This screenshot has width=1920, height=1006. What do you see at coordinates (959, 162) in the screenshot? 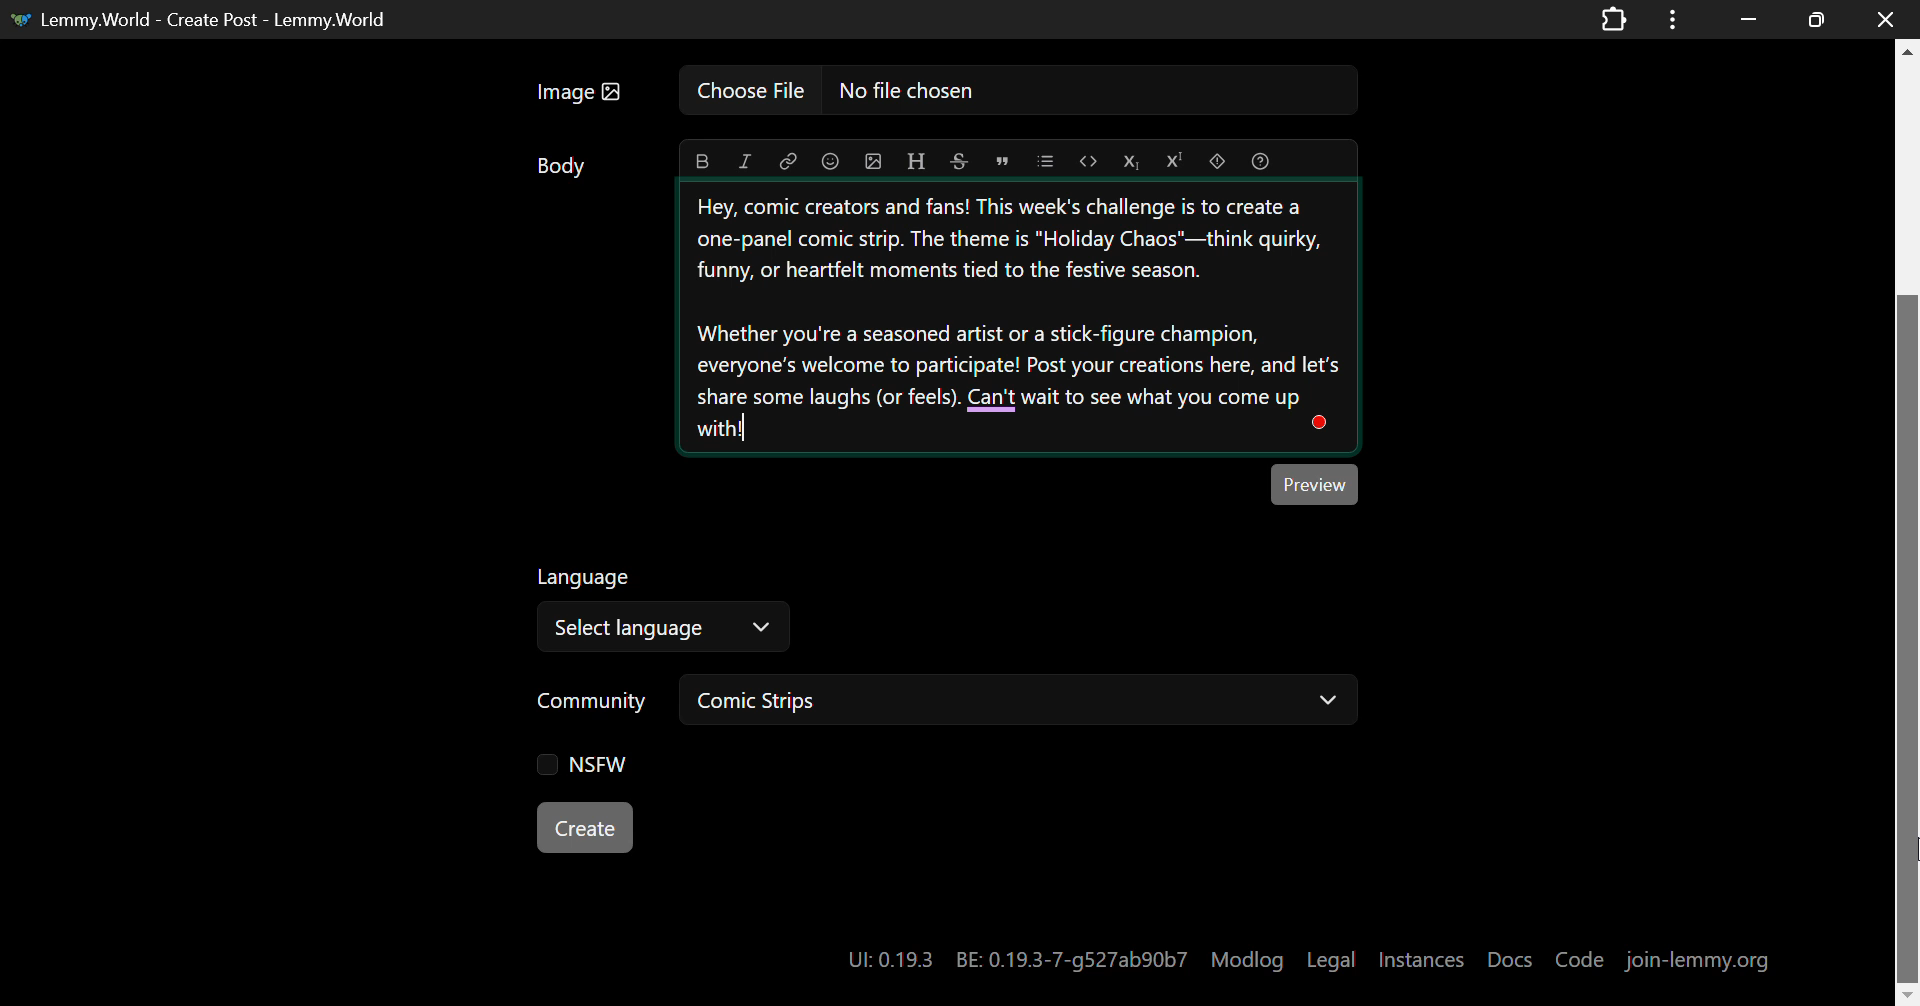
I see `strikethrough` at bounding box center [959, 162].